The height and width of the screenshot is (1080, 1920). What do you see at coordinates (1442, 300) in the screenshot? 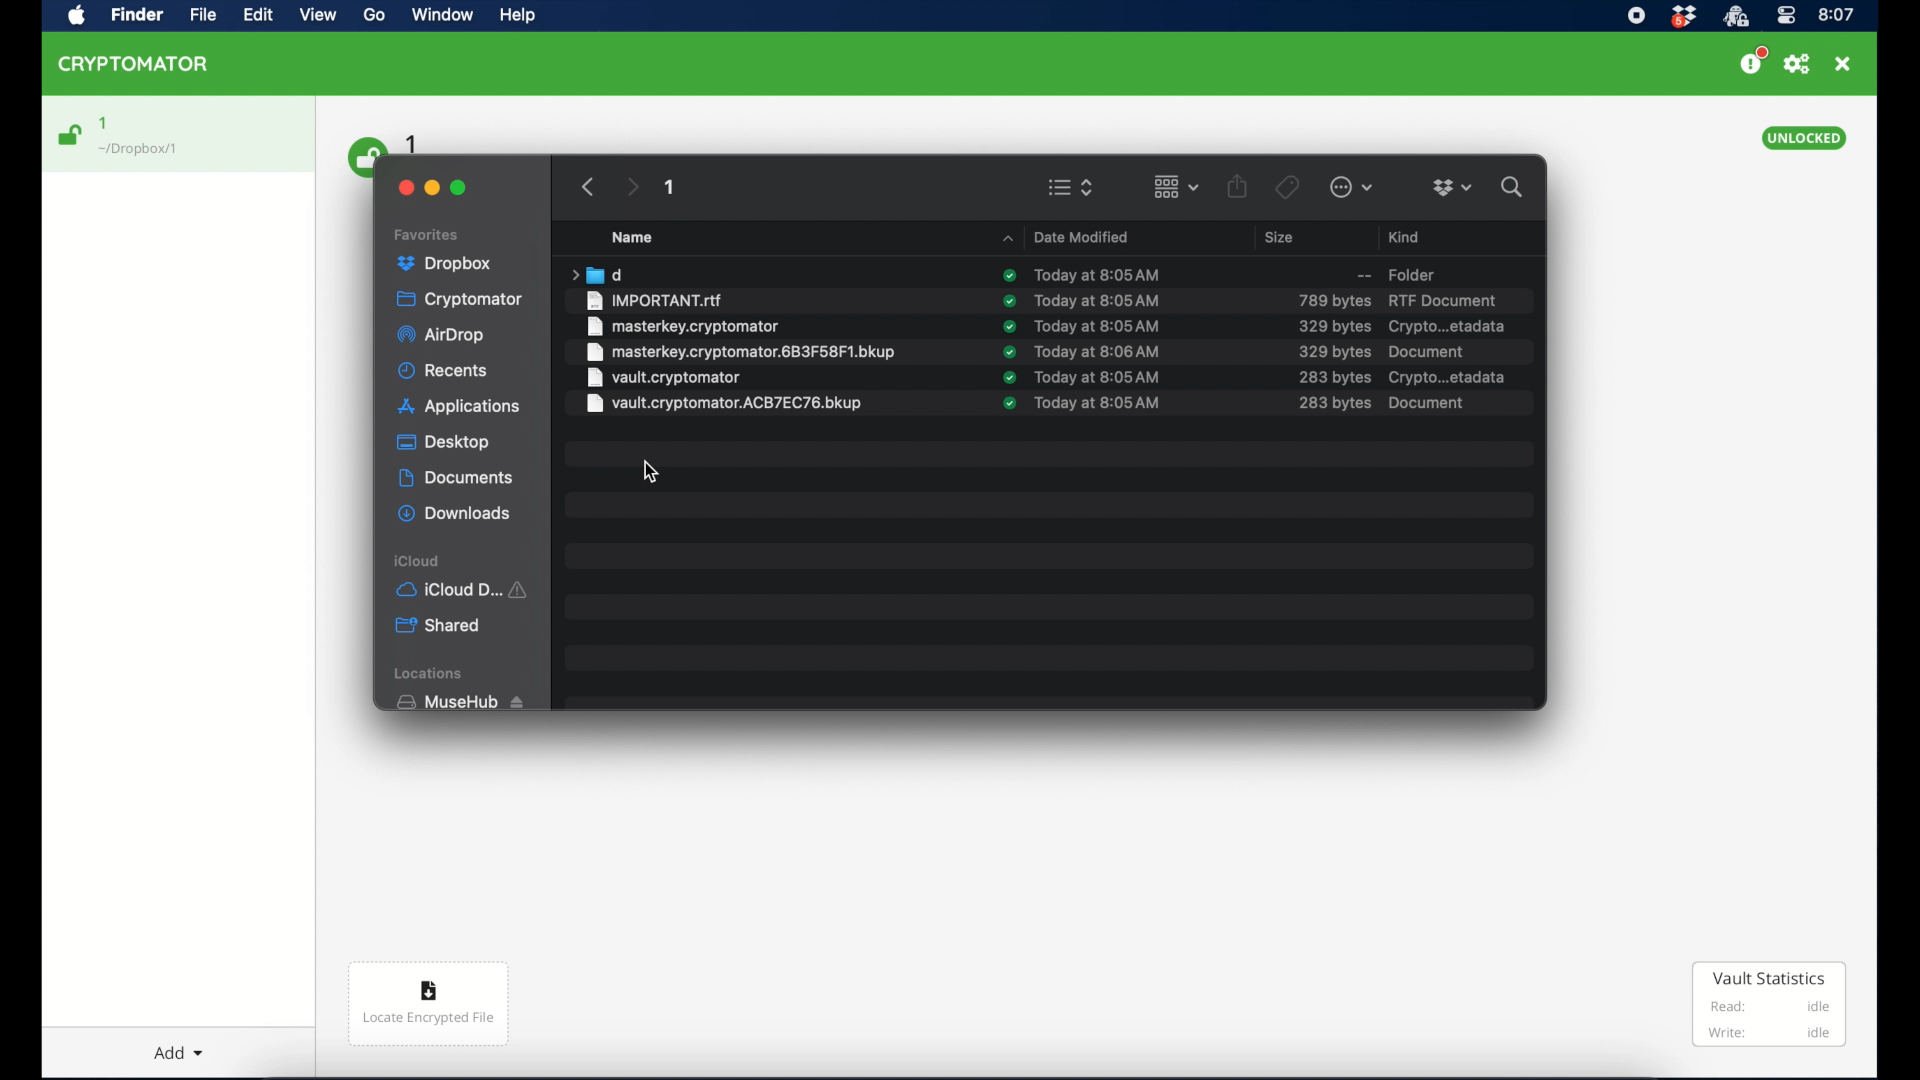
I see `rtf document` at bounding box center [1442, 300].